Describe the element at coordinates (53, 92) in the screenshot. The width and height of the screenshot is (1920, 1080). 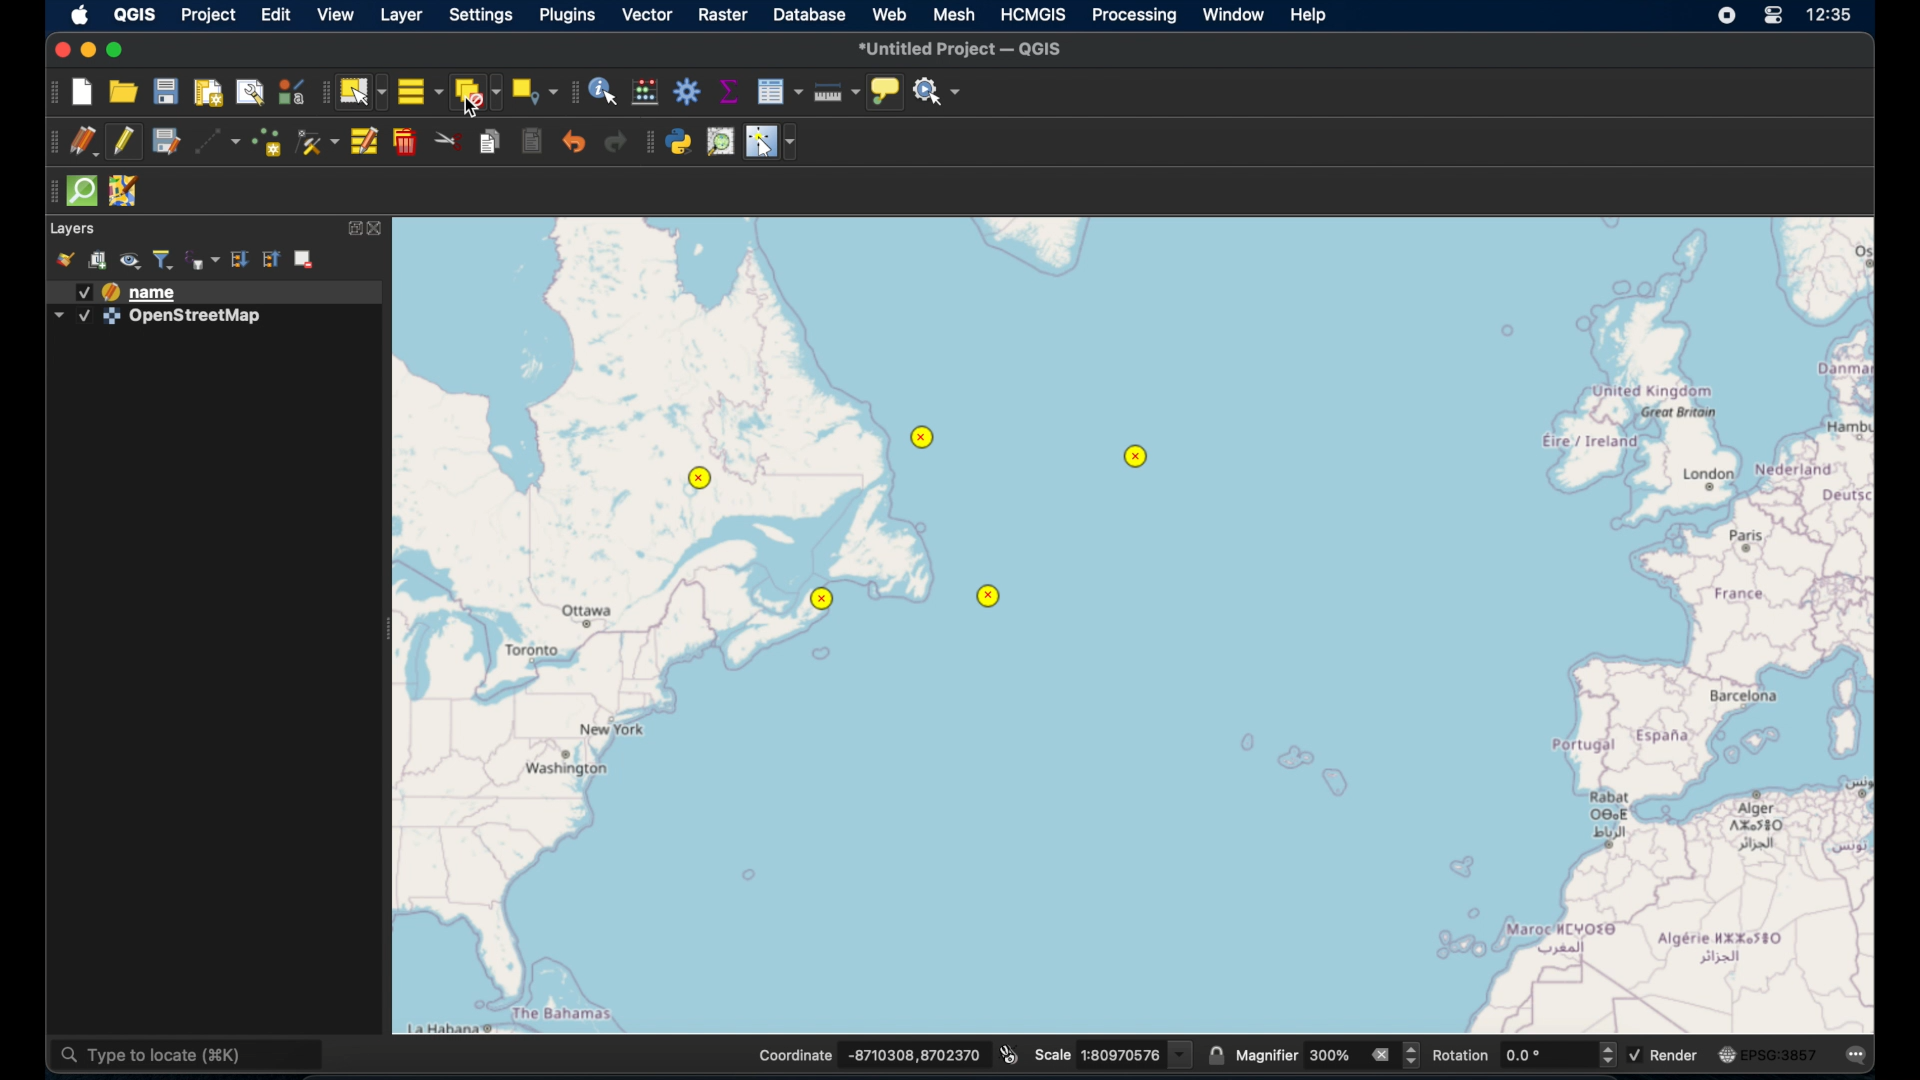
I see `project toolbar` at that location.